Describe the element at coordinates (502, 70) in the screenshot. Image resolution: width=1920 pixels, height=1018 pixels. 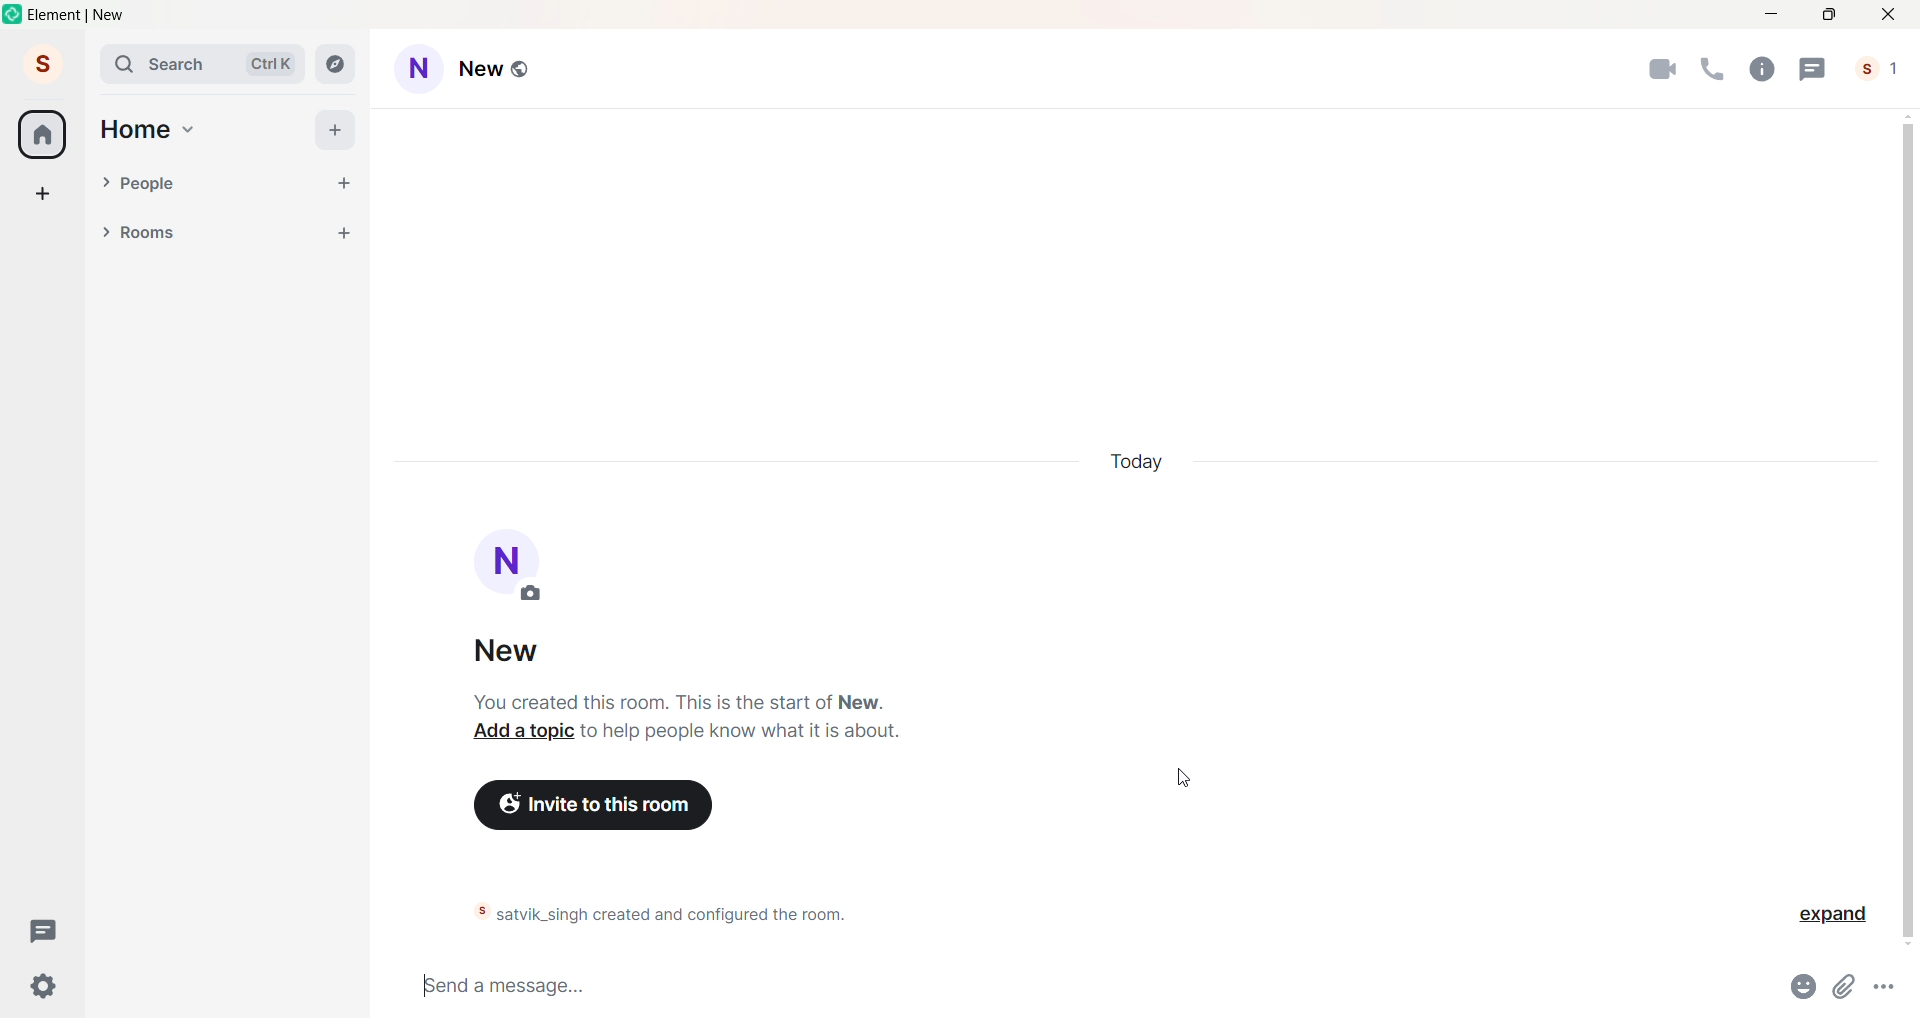
I see `Room Name` at that location.